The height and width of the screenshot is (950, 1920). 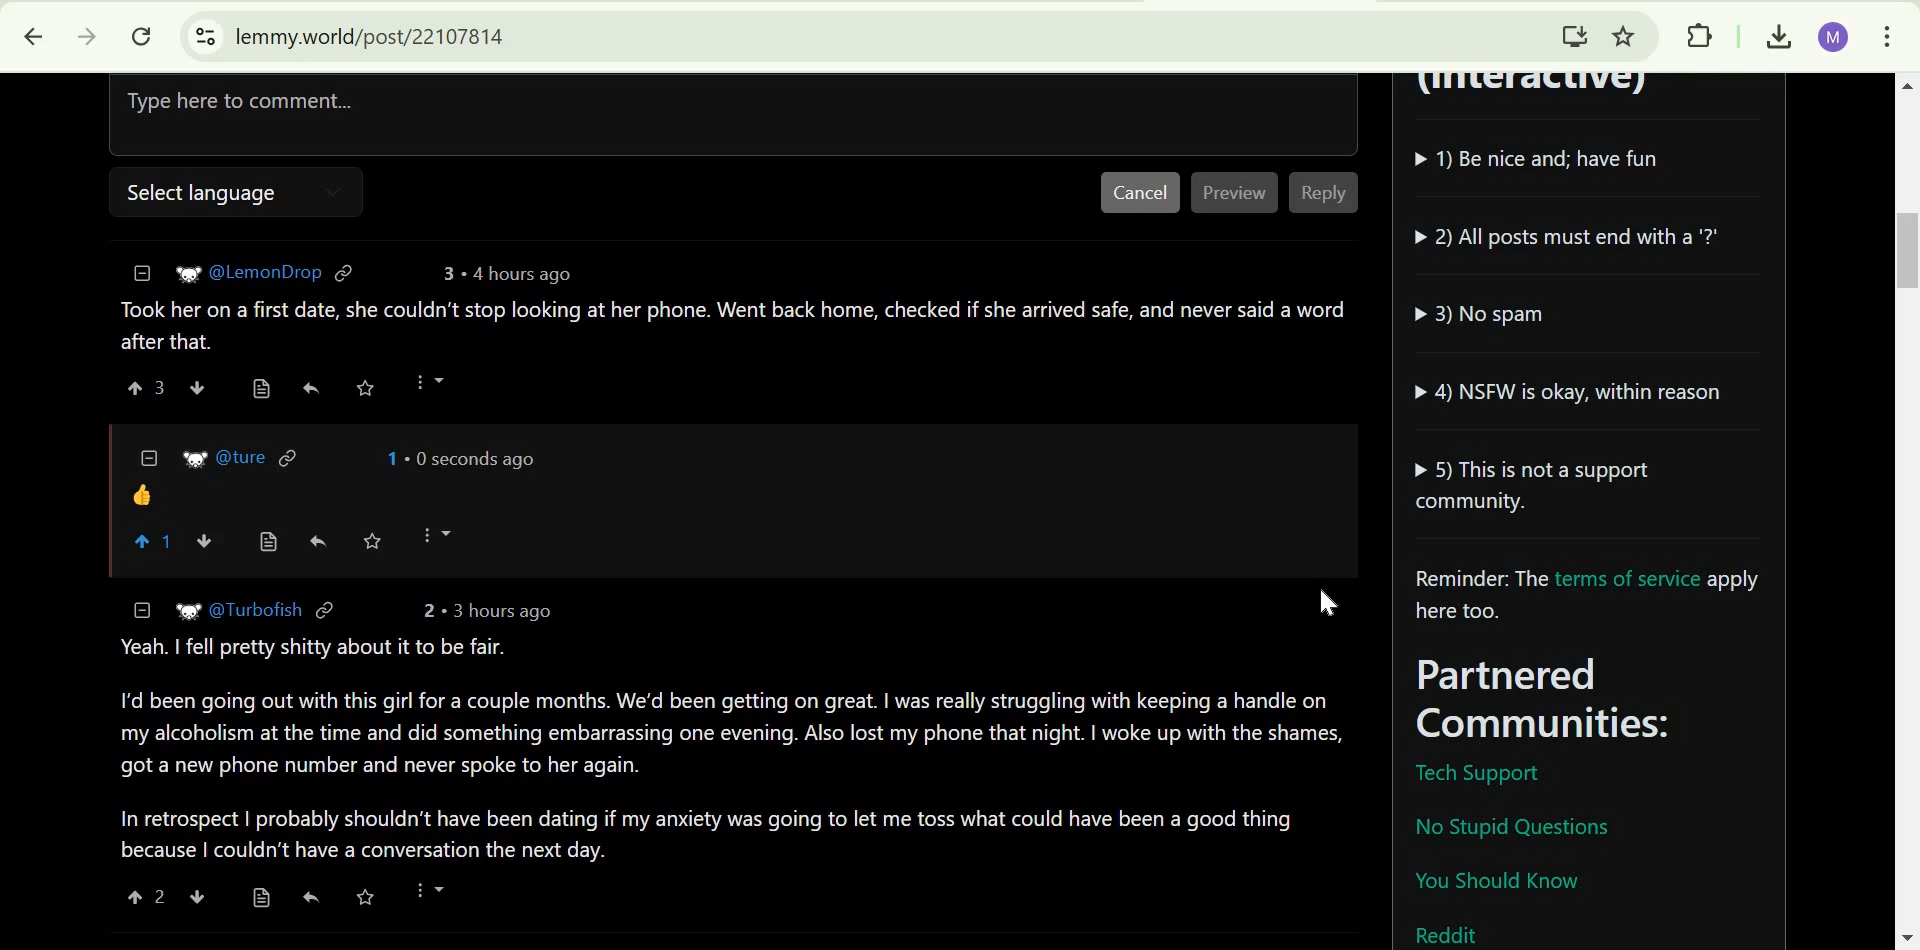 I want to click on more, so click(x=435, y=535).